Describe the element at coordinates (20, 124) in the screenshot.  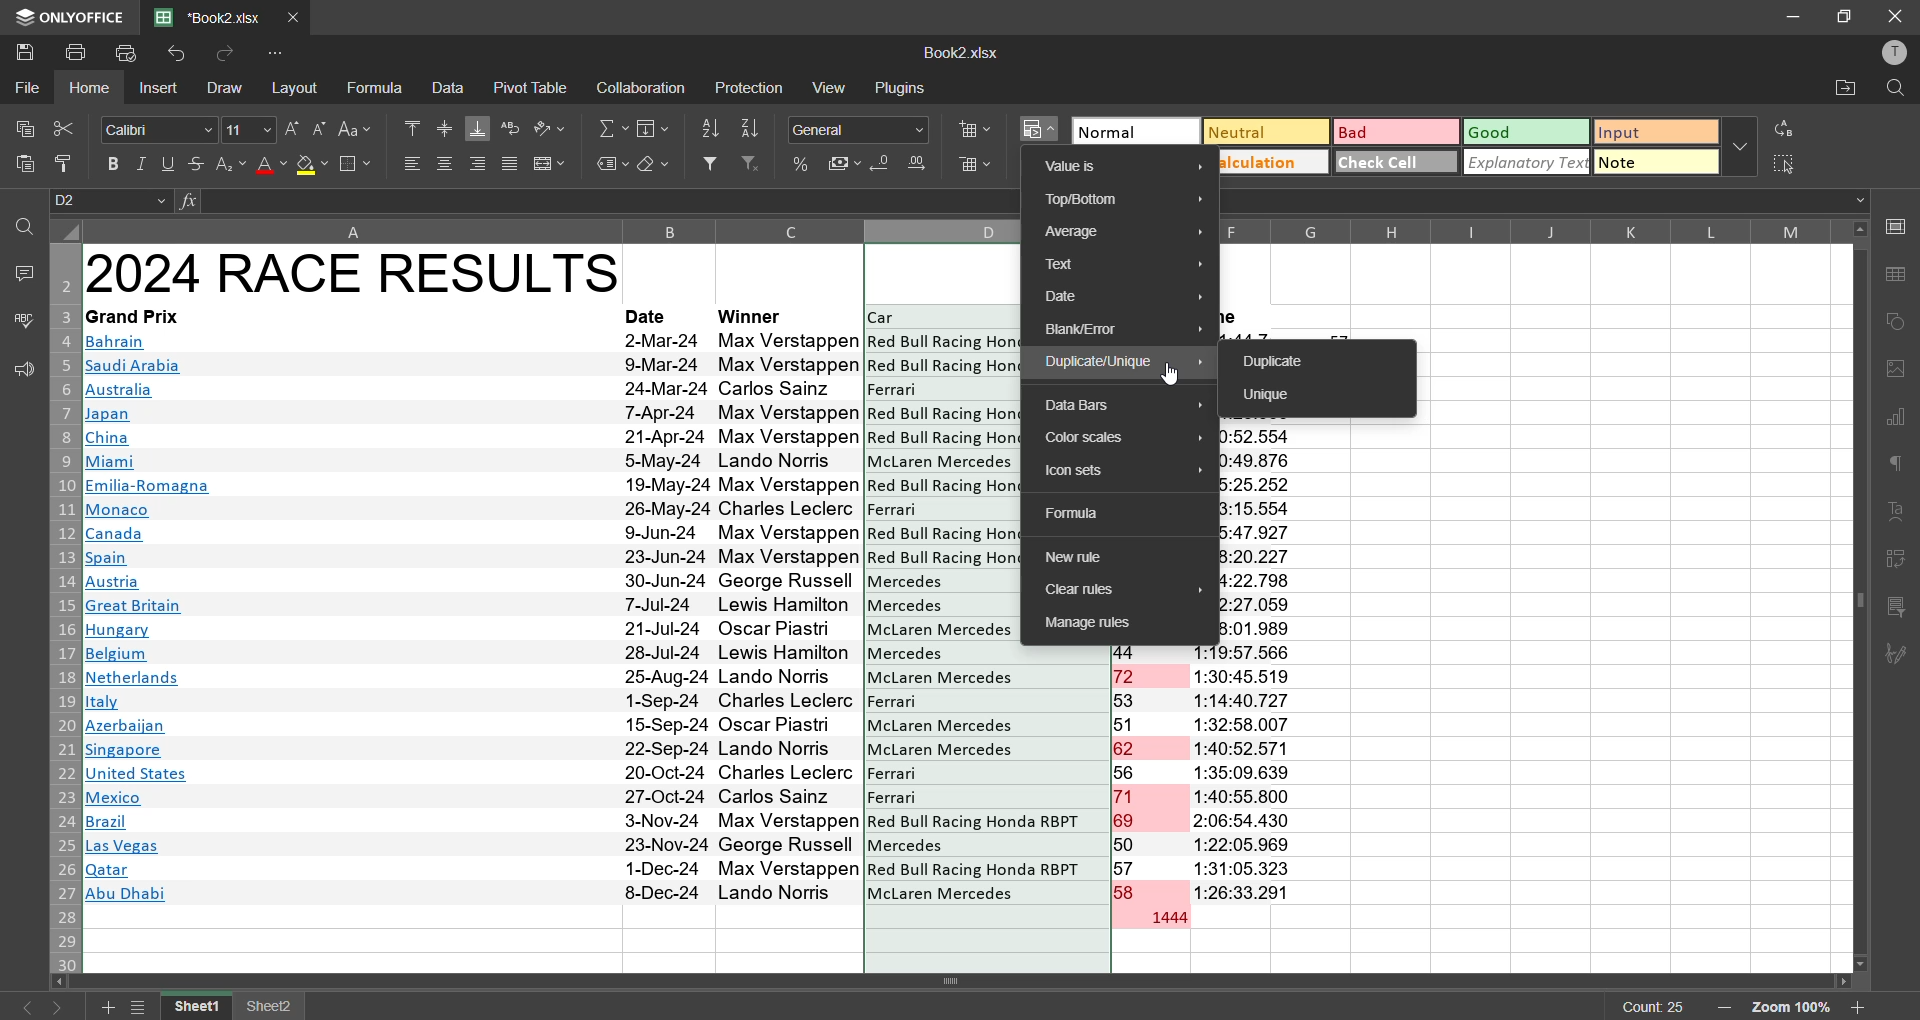
I see `copy` at that location.